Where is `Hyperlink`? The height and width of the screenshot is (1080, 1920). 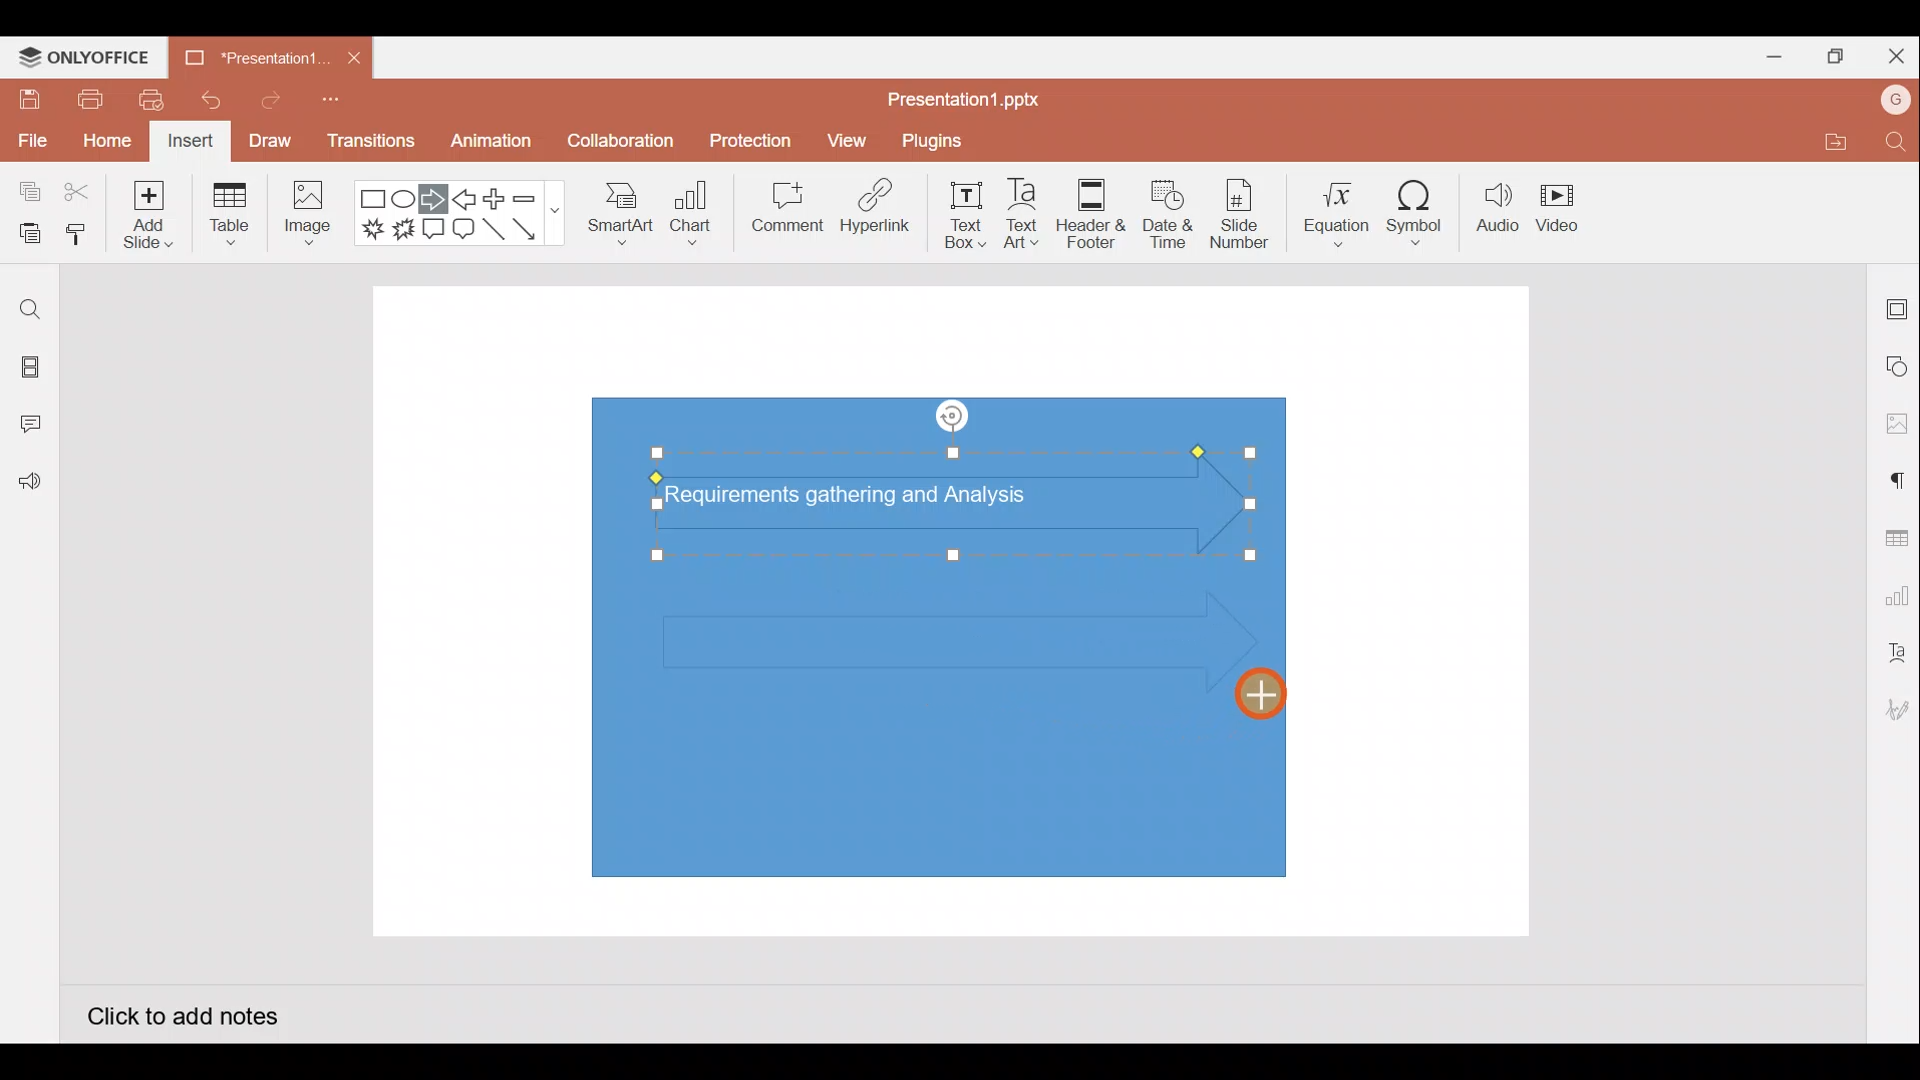
Hyperlink is located at coordinates (870, 209).